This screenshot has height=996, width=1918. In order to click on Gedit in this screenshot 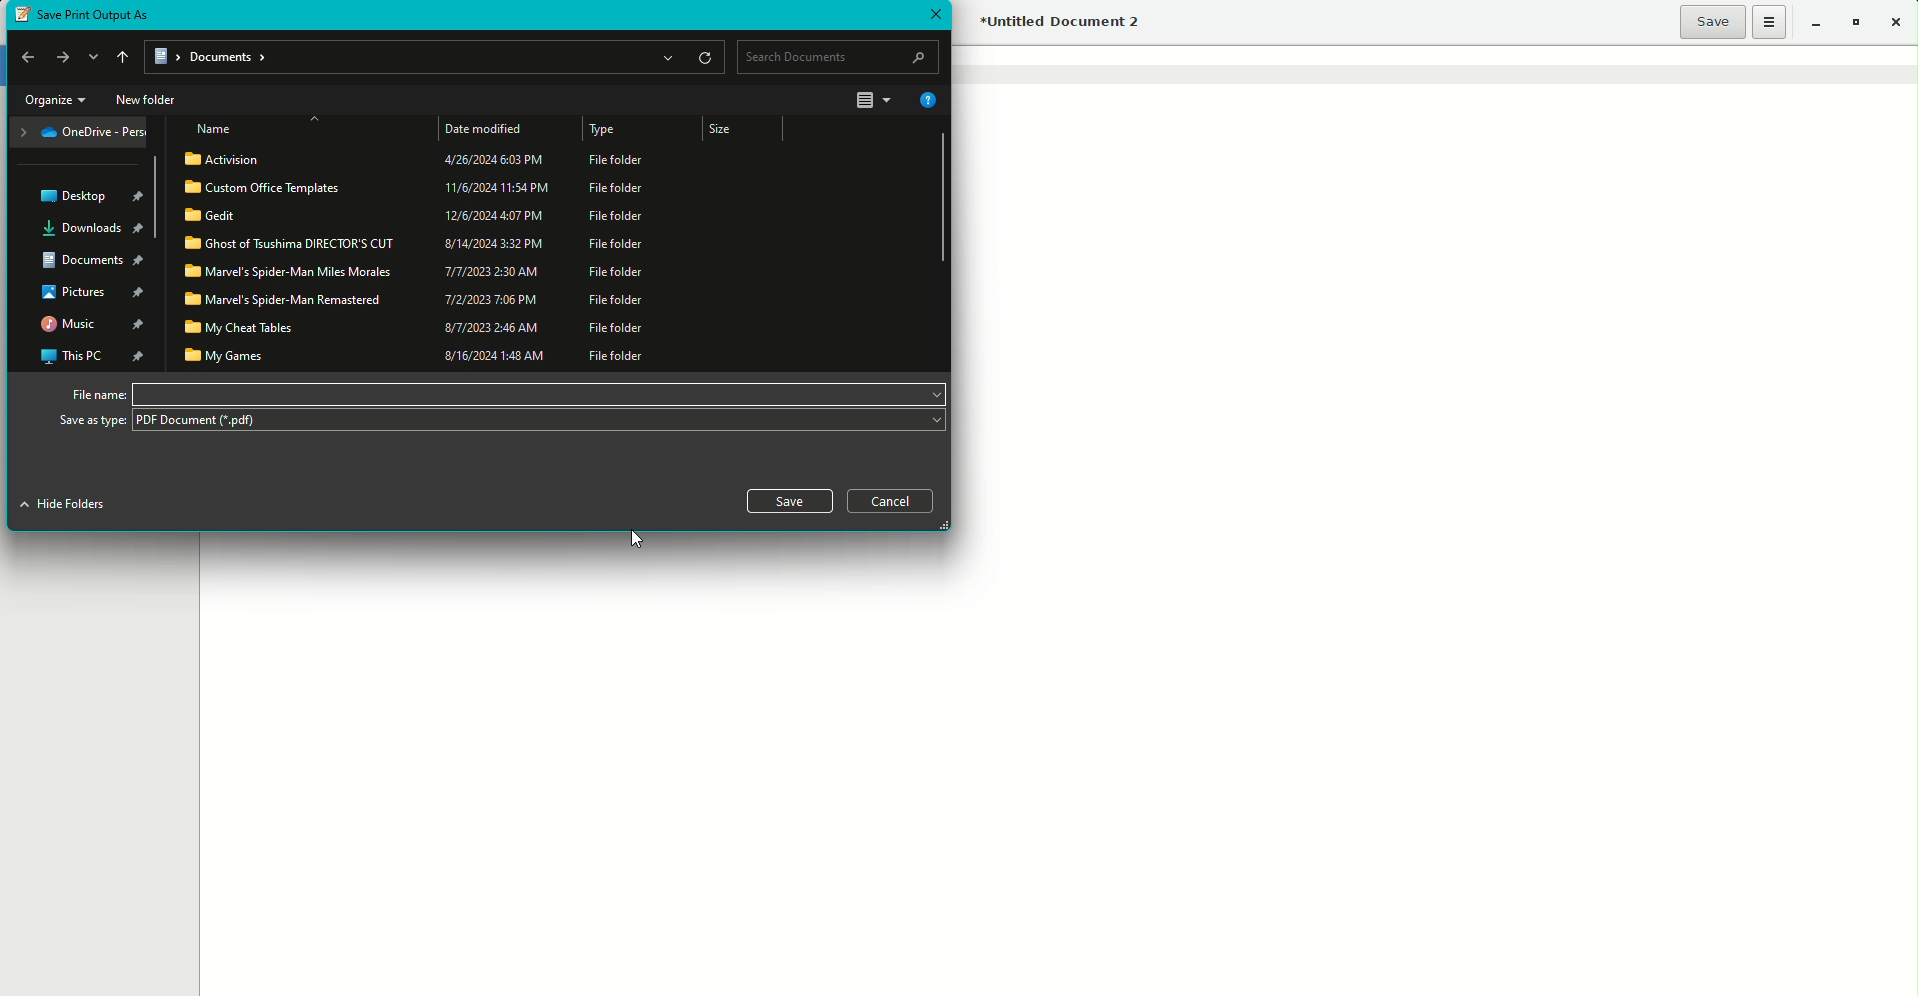, I will do `click(417, 215)`.